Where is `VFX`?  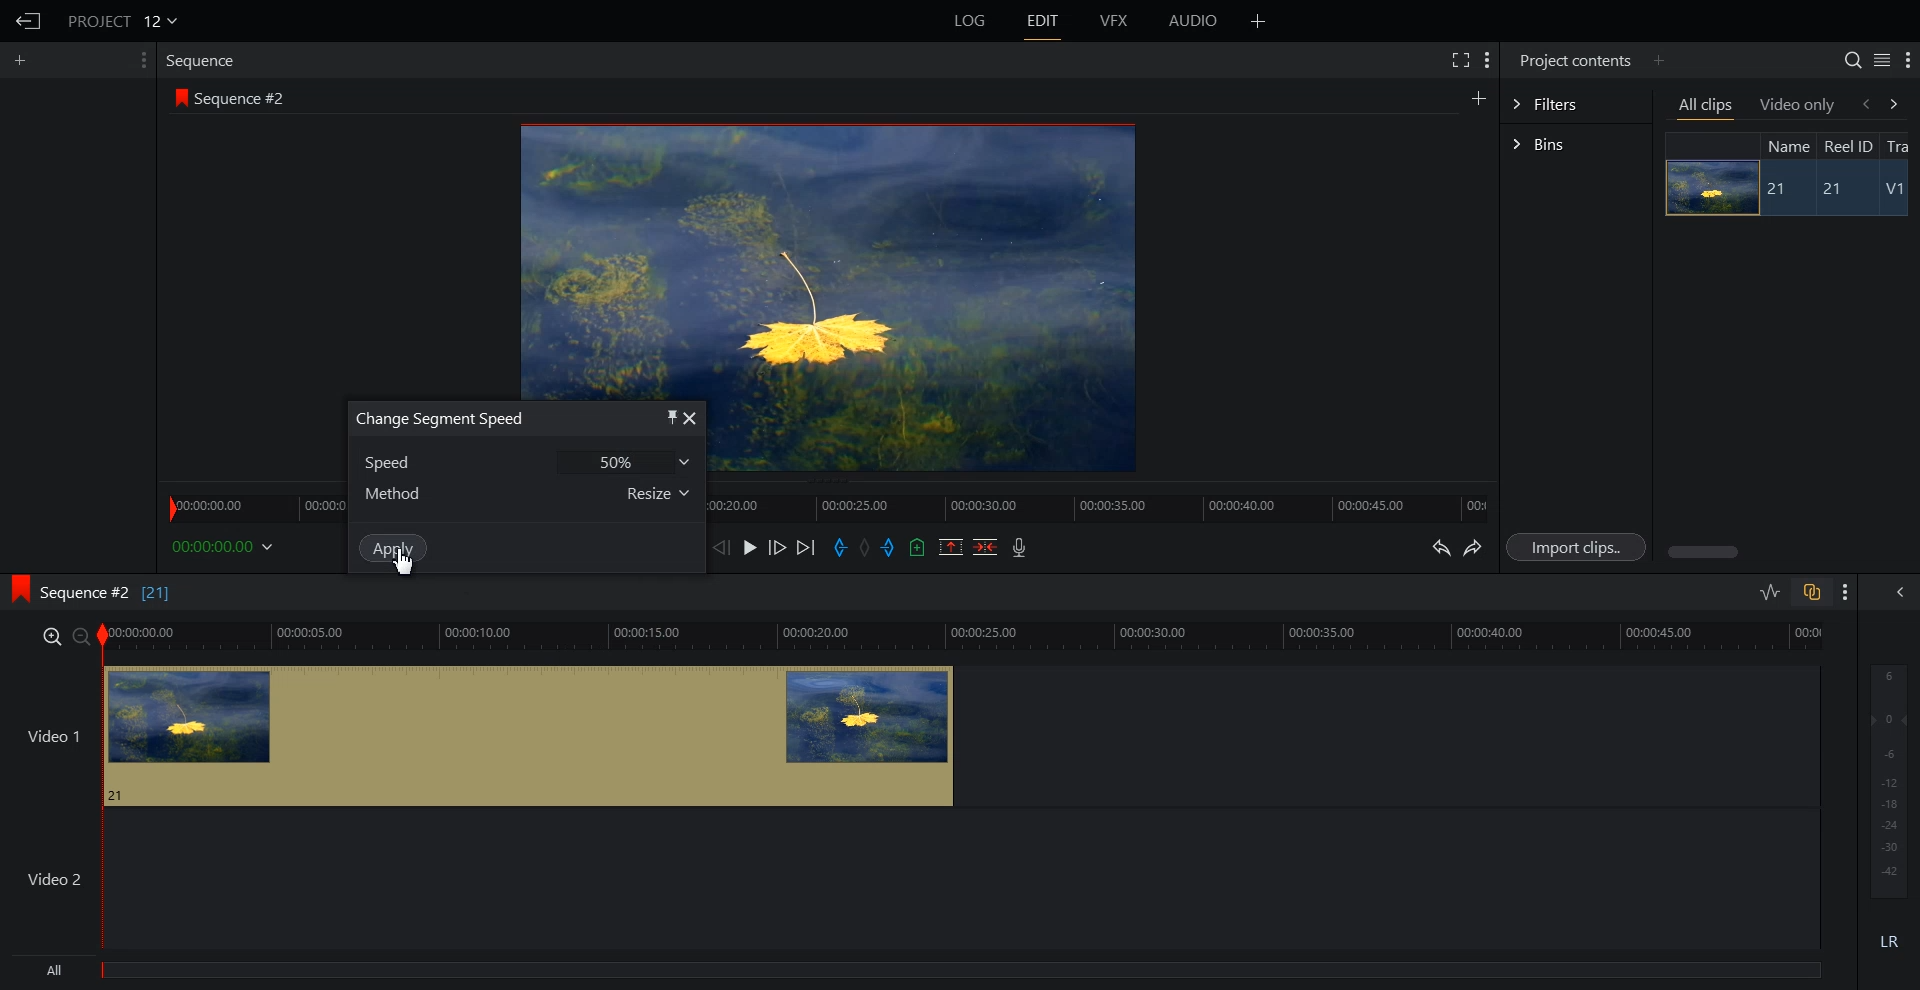
VFX is located at coordinates (1115, 21).